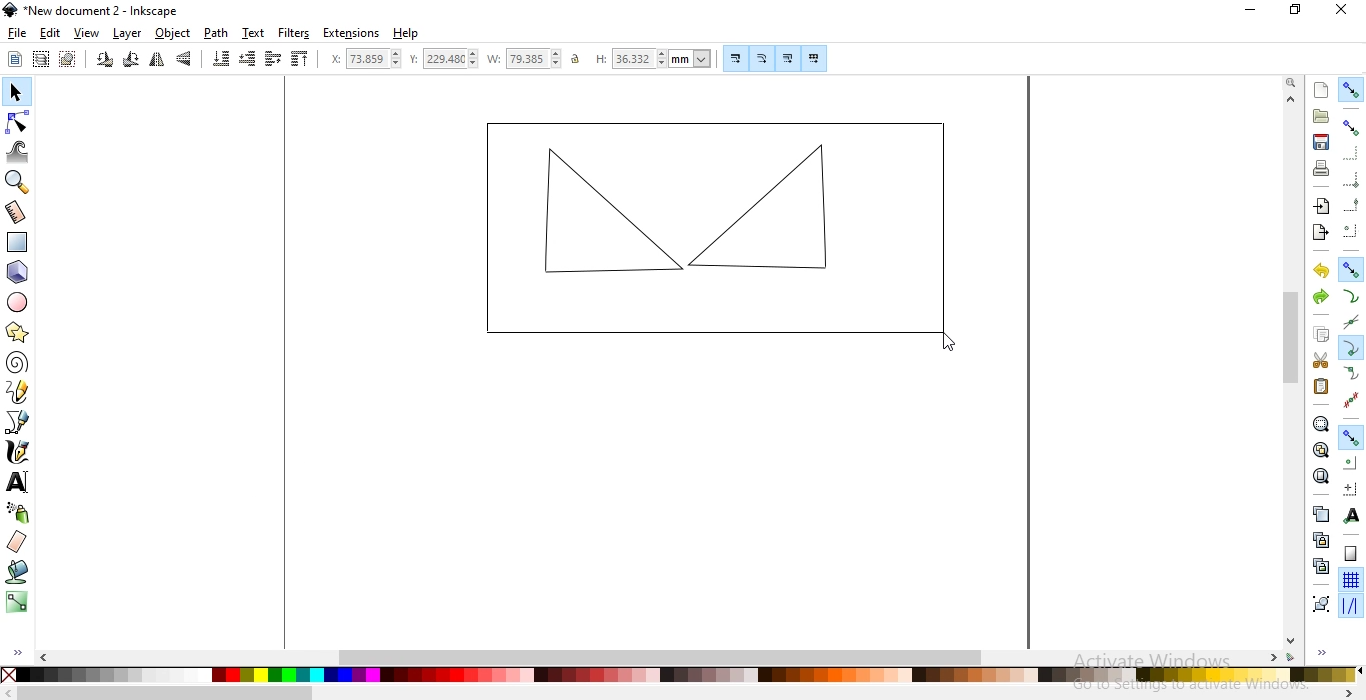 The height and width of the screenshot is (700, 1366). I want to click on save document, so click(1321, 142).